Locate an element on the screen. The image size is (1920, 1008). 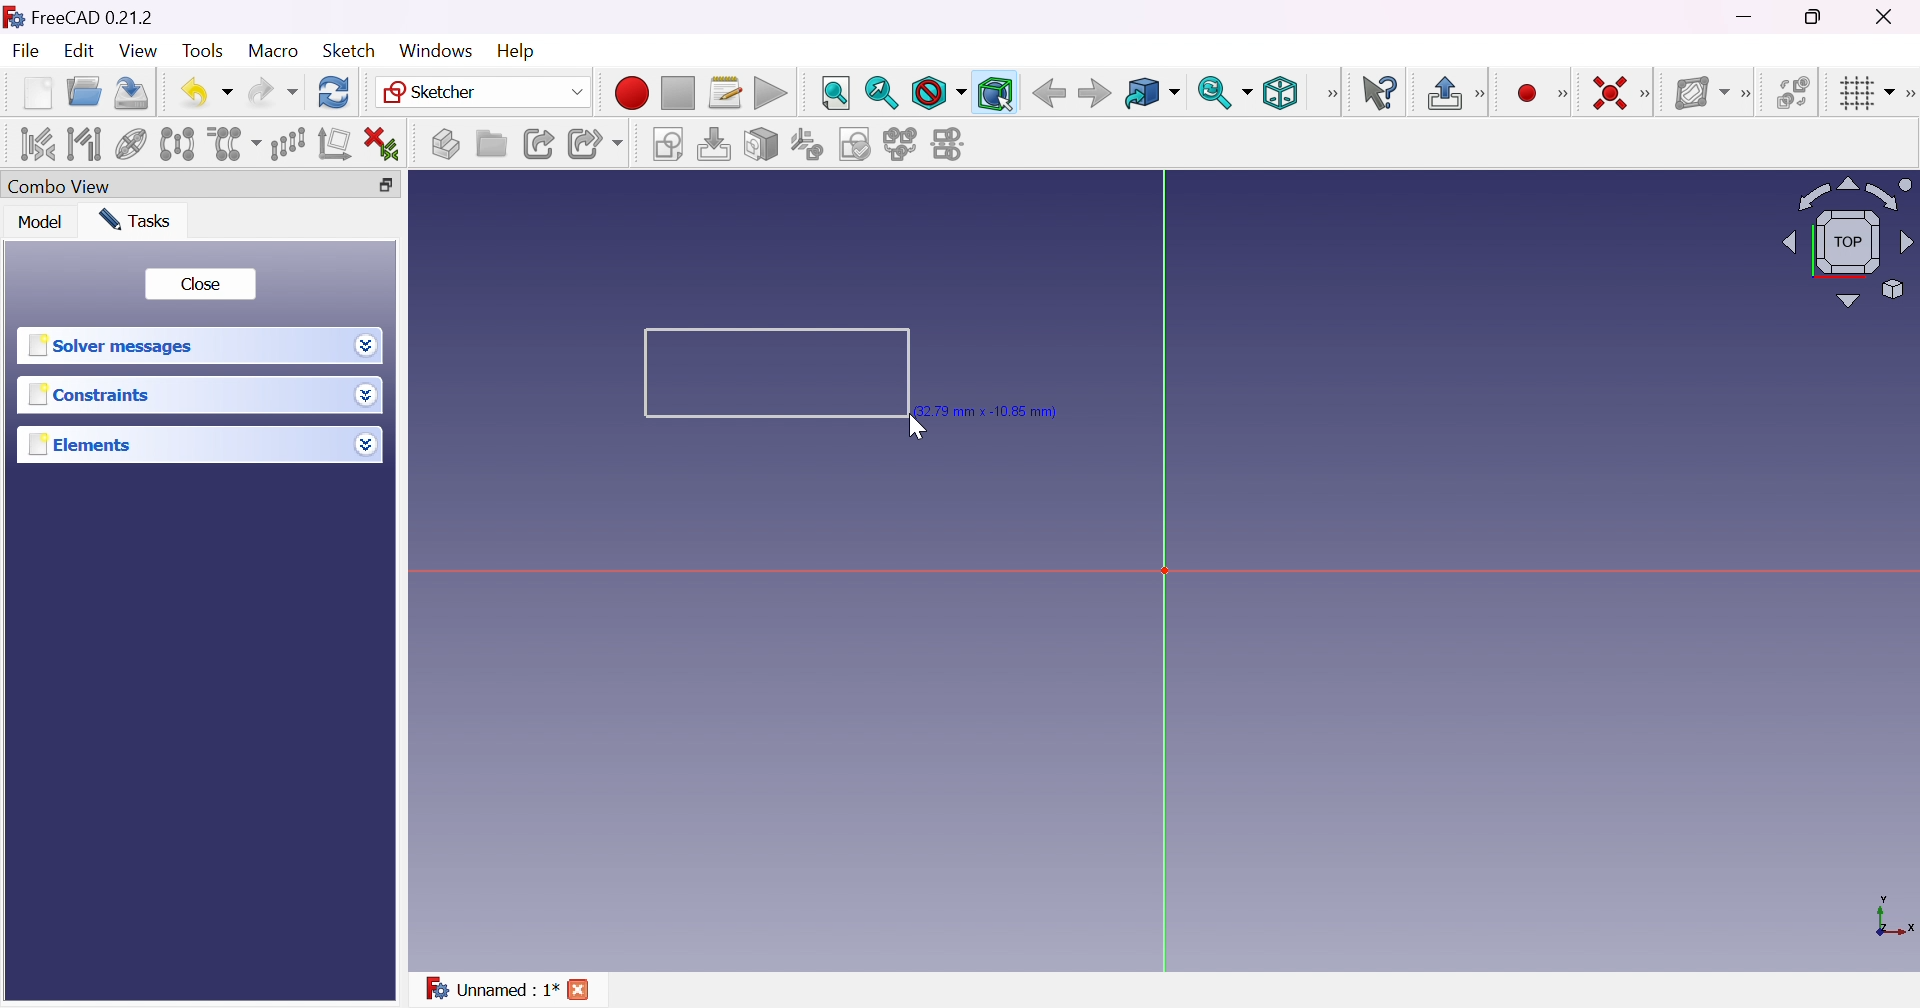
Map sketch to face is located at coordinates (760, 144).